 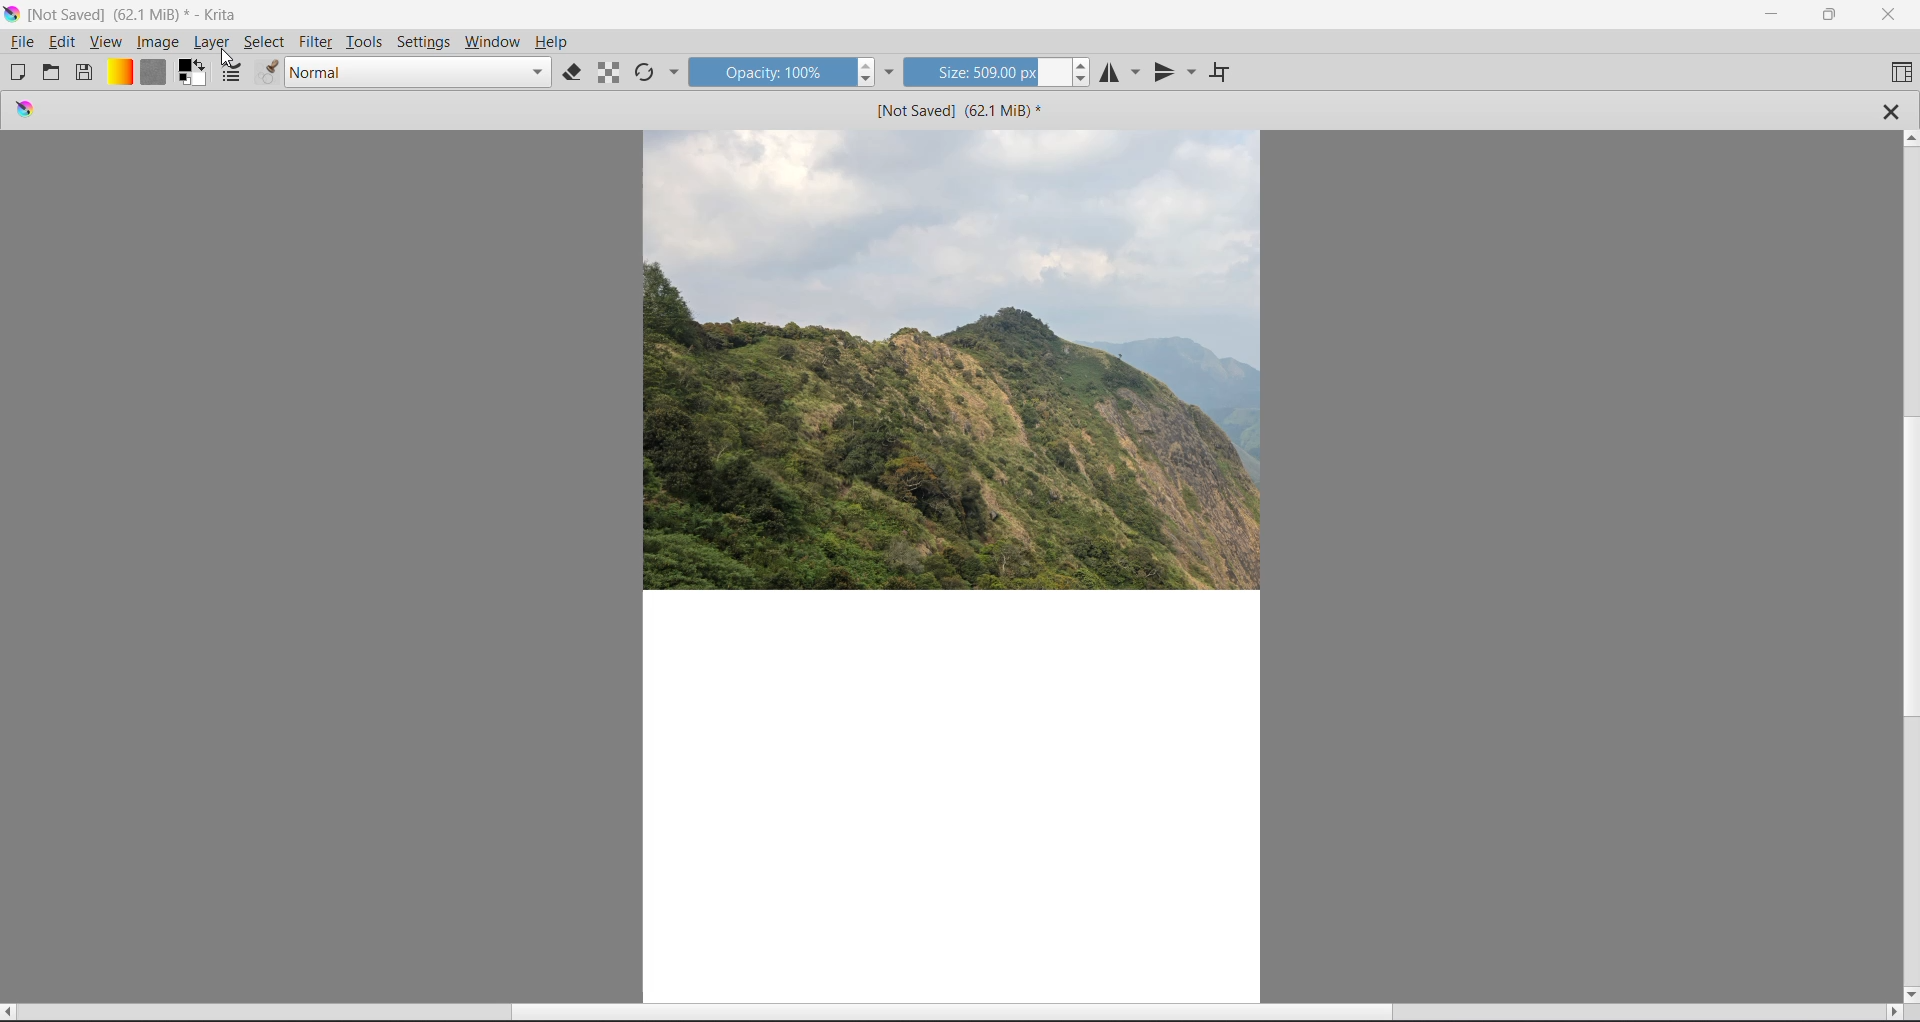 What do you see at coordinates (1829, 15) in the screenshot?
I see `Restore Down` at bounding box center [1829, 15].